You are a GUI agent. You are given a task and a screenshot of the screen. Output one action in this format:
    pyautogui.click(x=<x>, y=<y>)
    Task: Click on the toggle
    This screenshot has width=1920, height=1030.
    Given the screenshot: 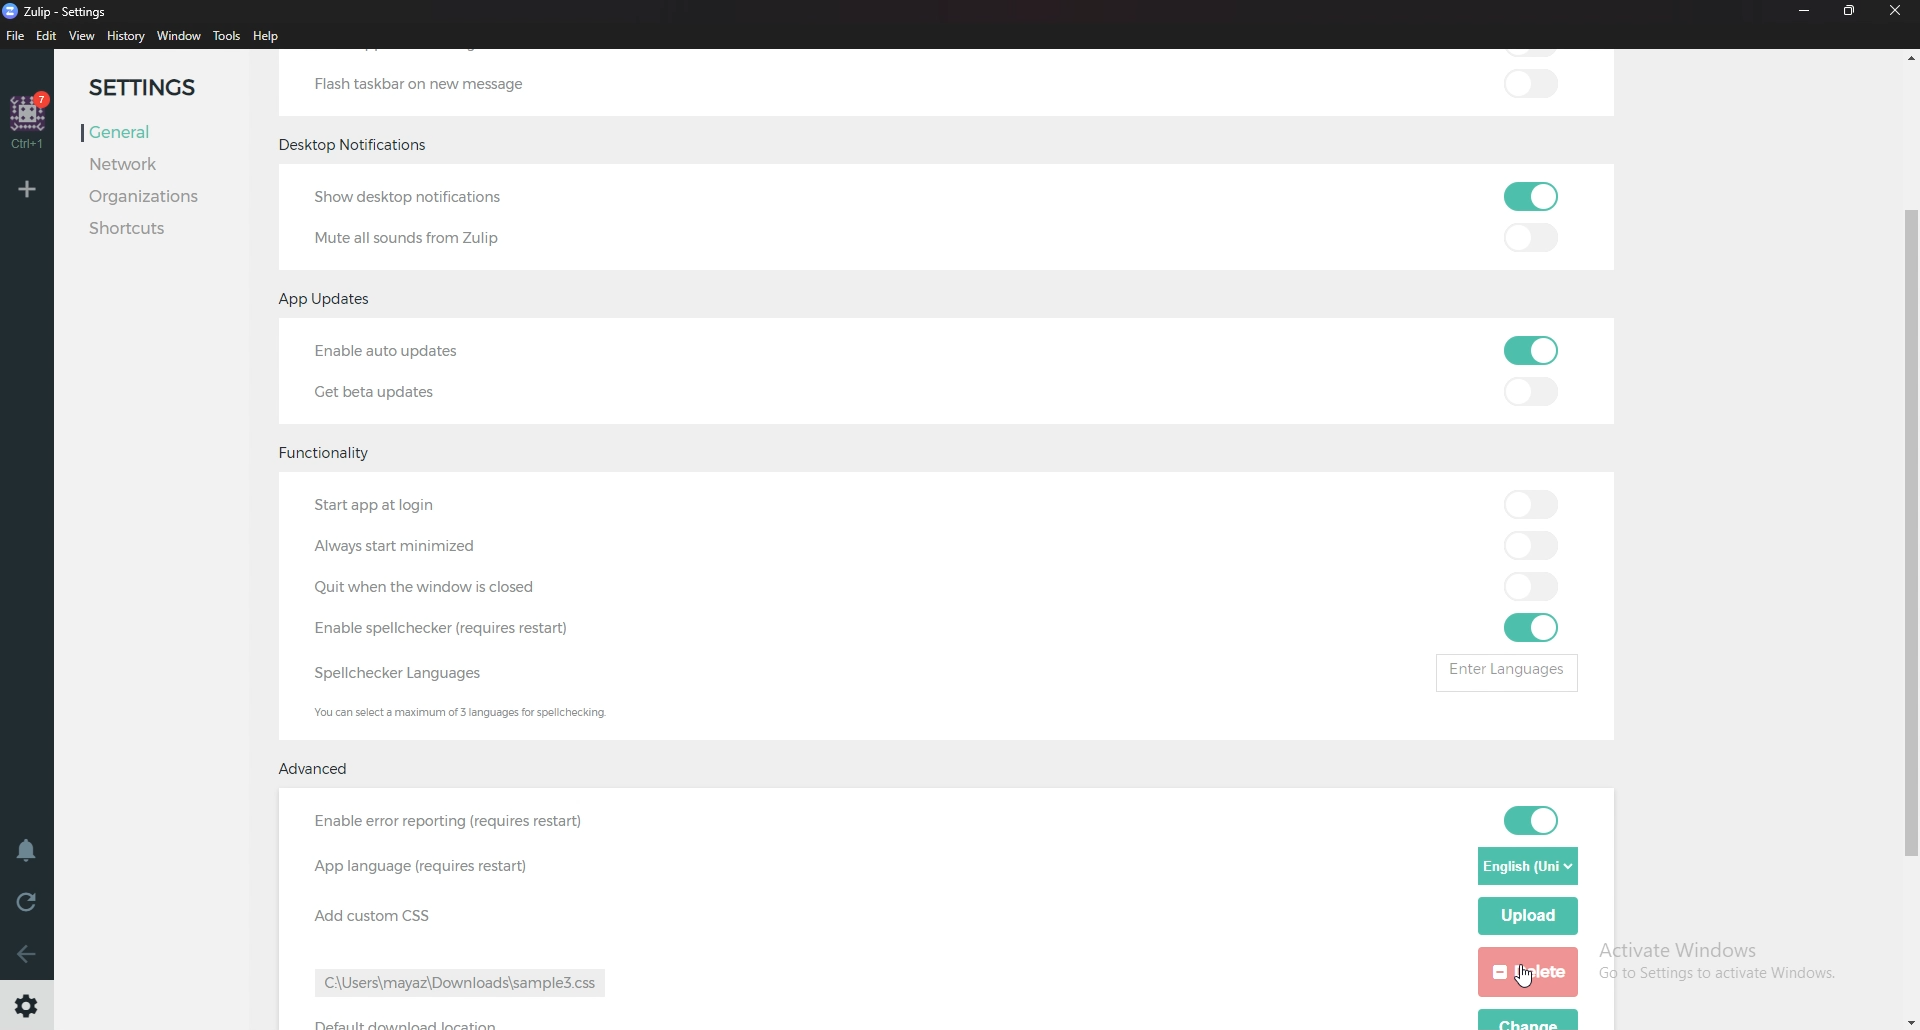 What is the action you would take?
    pyautogui.click(x=1532, y=586)
    